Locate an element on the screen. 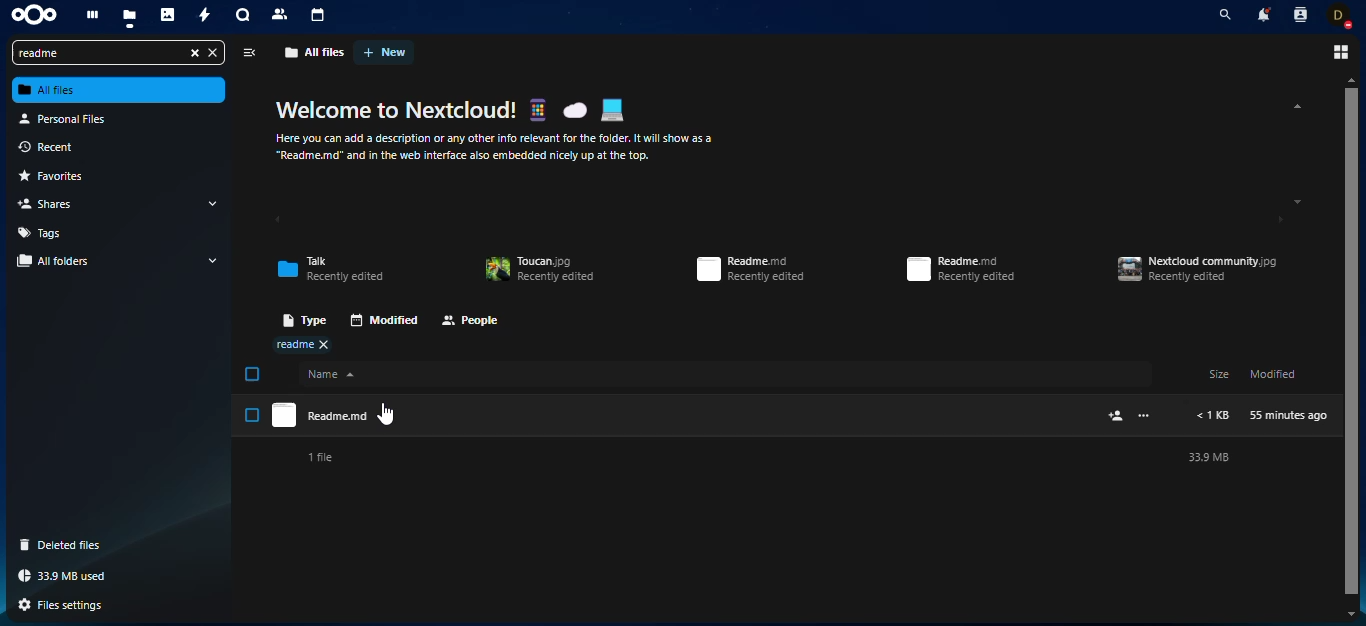  notifications is located at coordinates (1262, 14).